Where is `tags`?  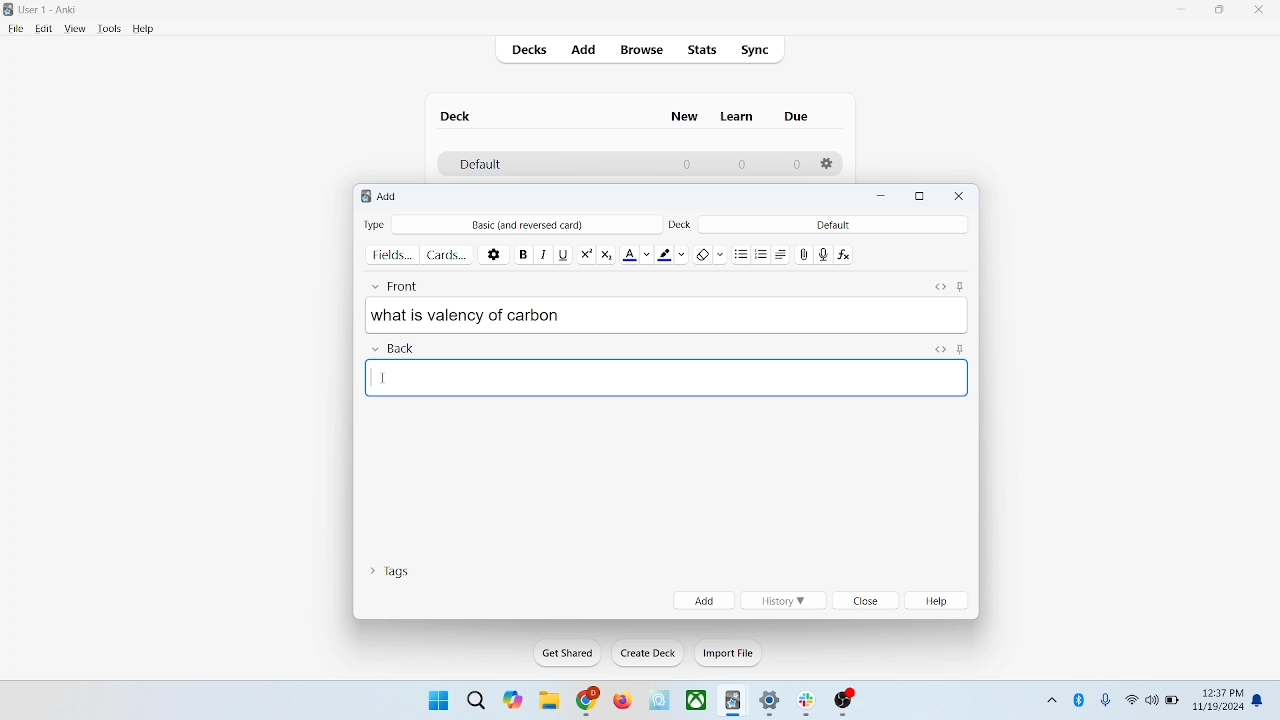
tags is located at coordinates (389, 569).